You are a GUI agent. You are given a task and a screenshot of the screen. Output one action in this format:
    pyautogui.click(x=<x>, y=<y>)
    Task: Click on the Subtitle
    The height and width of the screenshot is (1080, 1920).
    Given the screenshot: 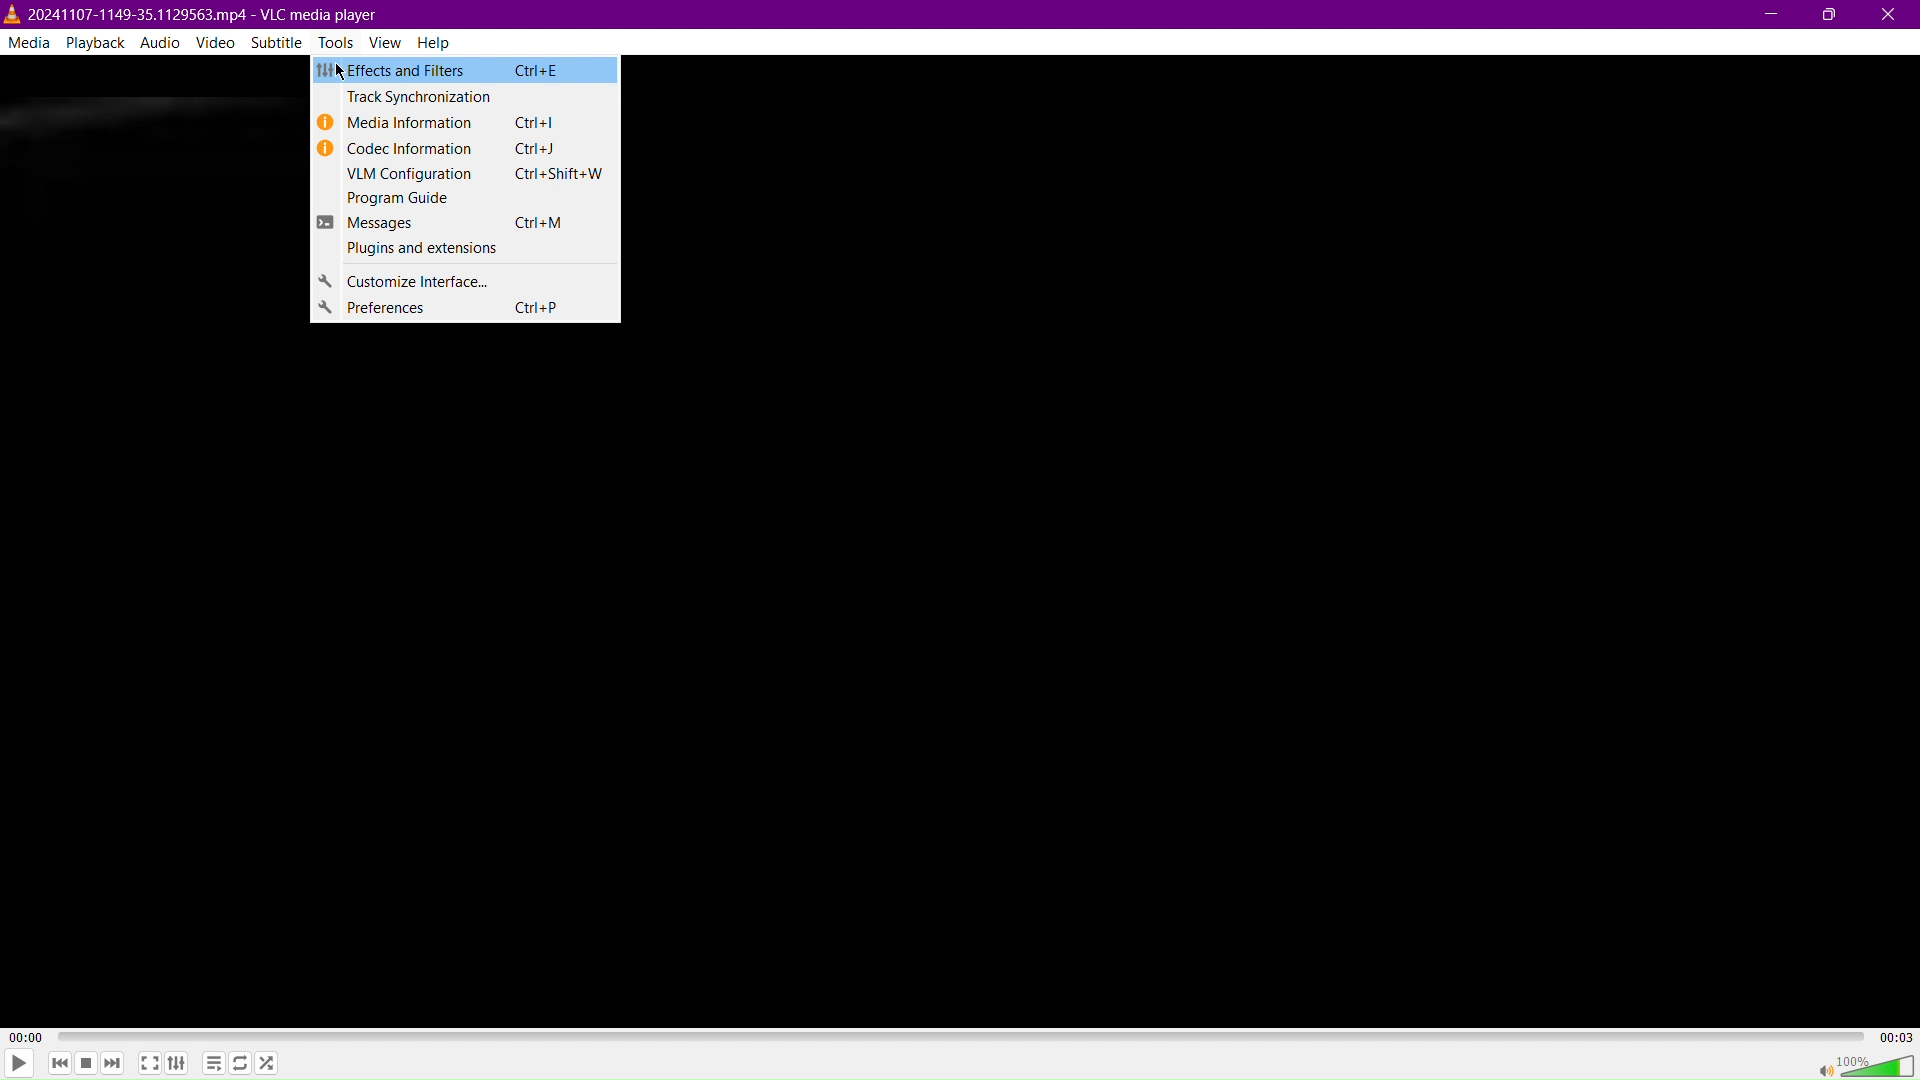 What is the action you would take?
    pyautogui.click(x=278, y=42)
    